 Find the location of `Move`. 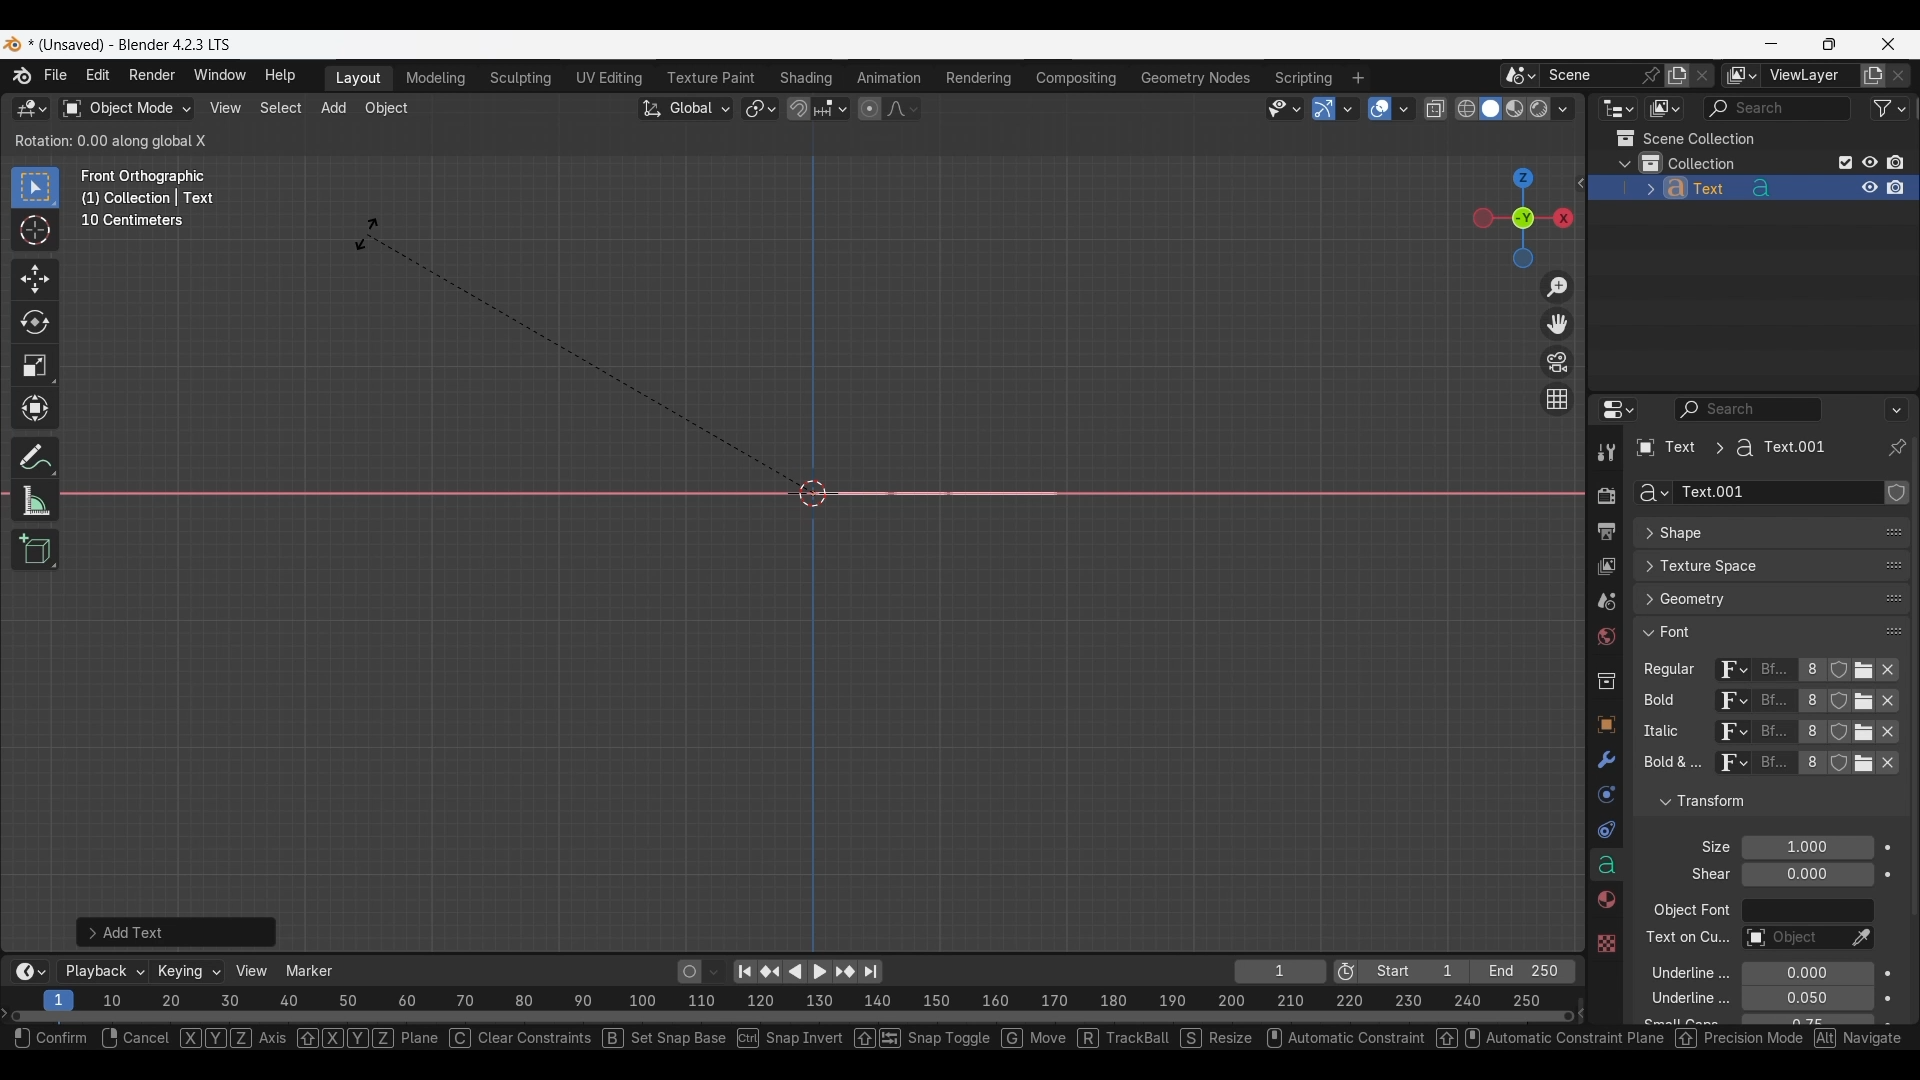

Move is located at coordinates (36, 280).